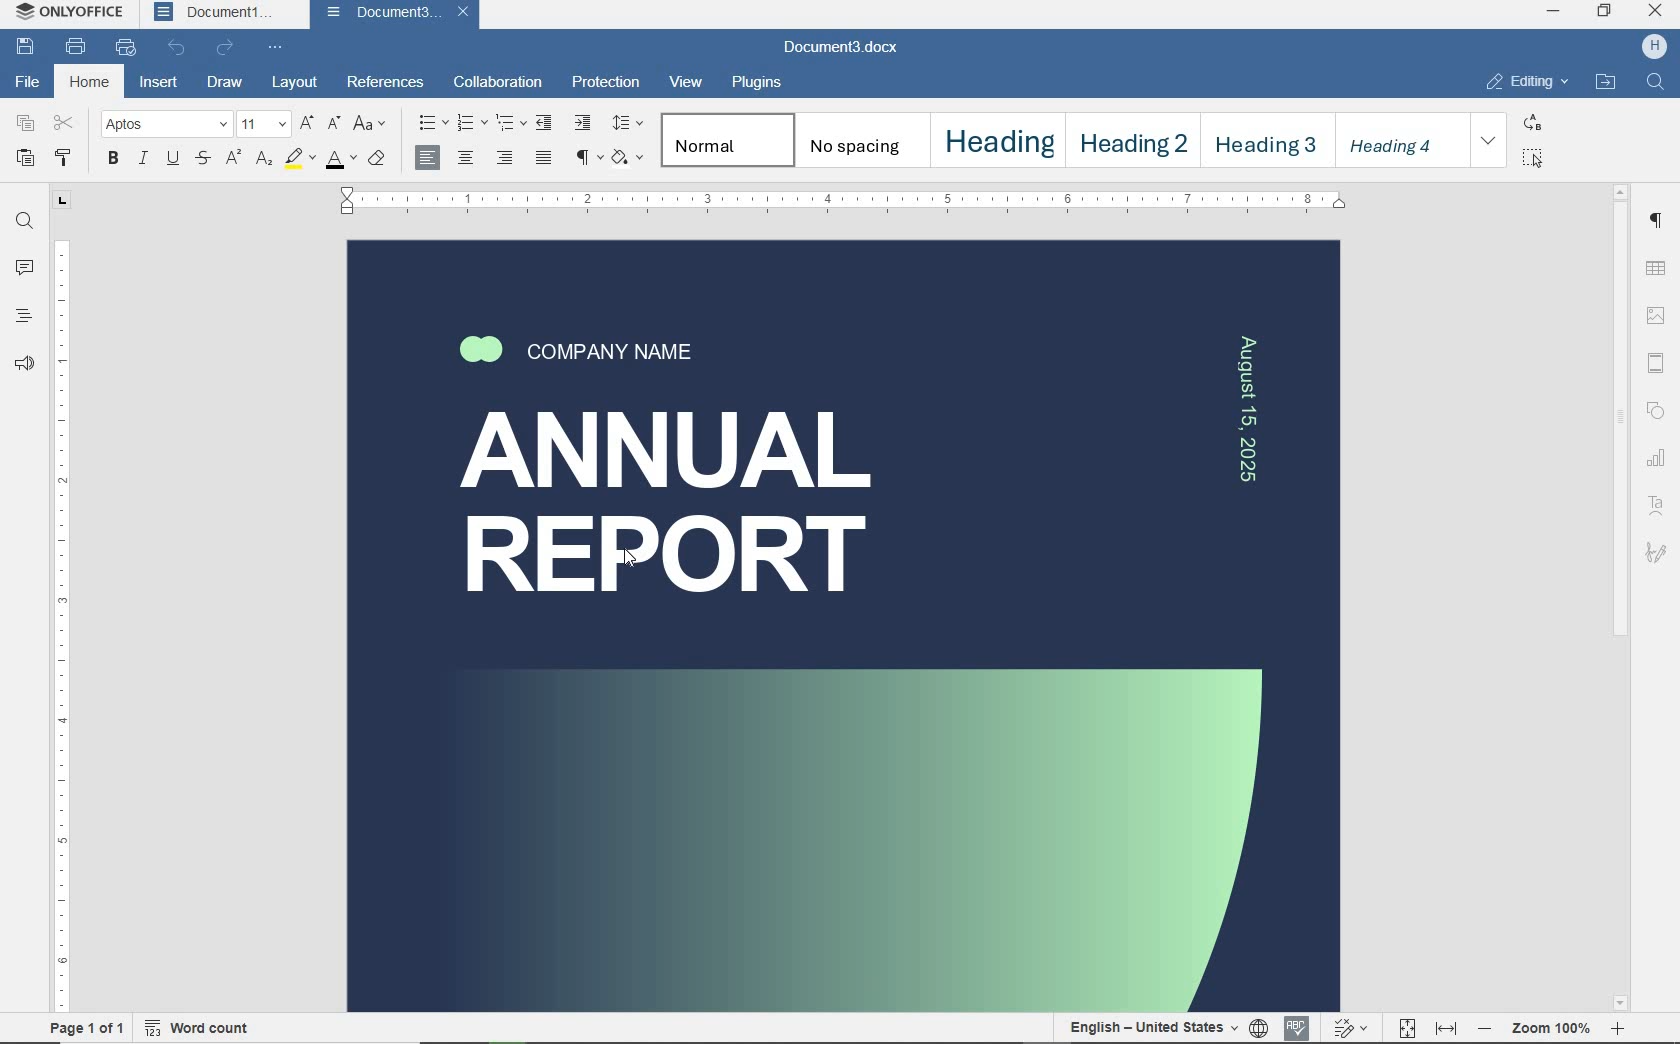 This screenshot has height=1044, width=1680. I want to click on spell checker, so click(1299, 1028).